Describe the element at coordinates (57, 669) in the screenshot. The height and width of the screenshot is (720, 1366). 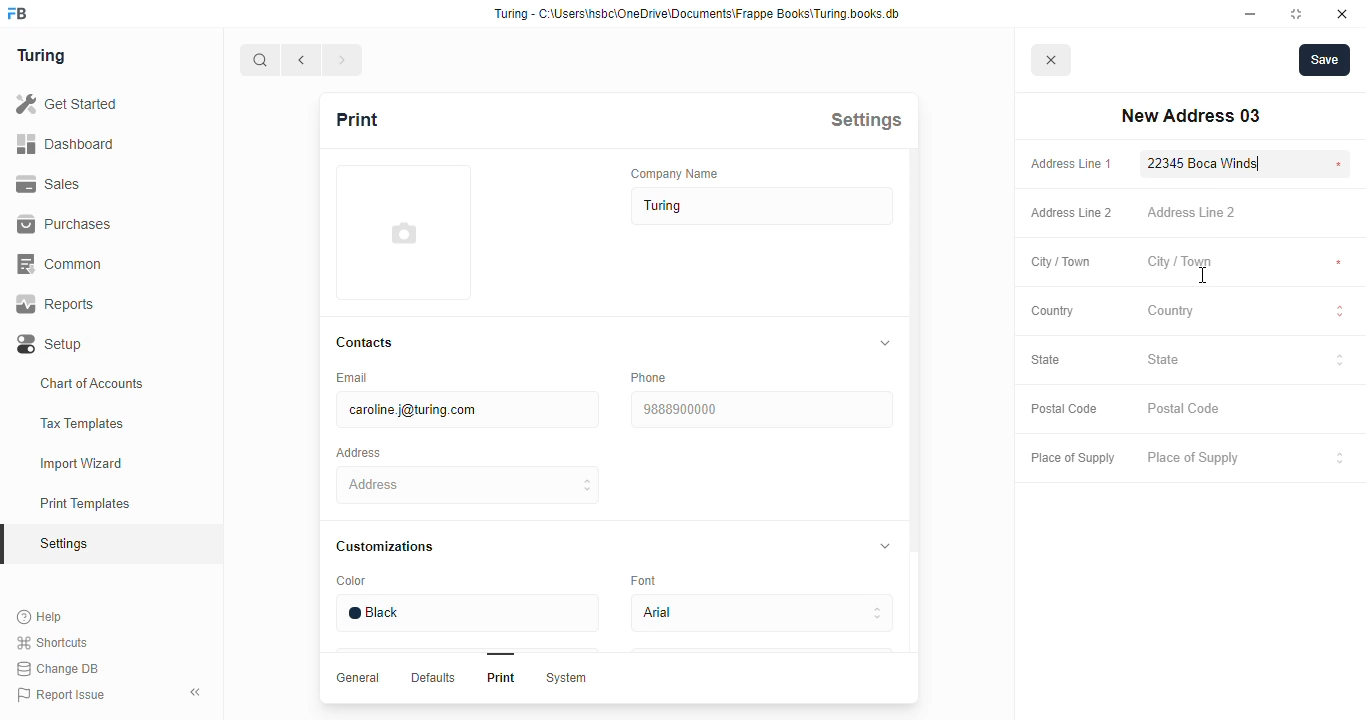
I see `change DB` at that location.